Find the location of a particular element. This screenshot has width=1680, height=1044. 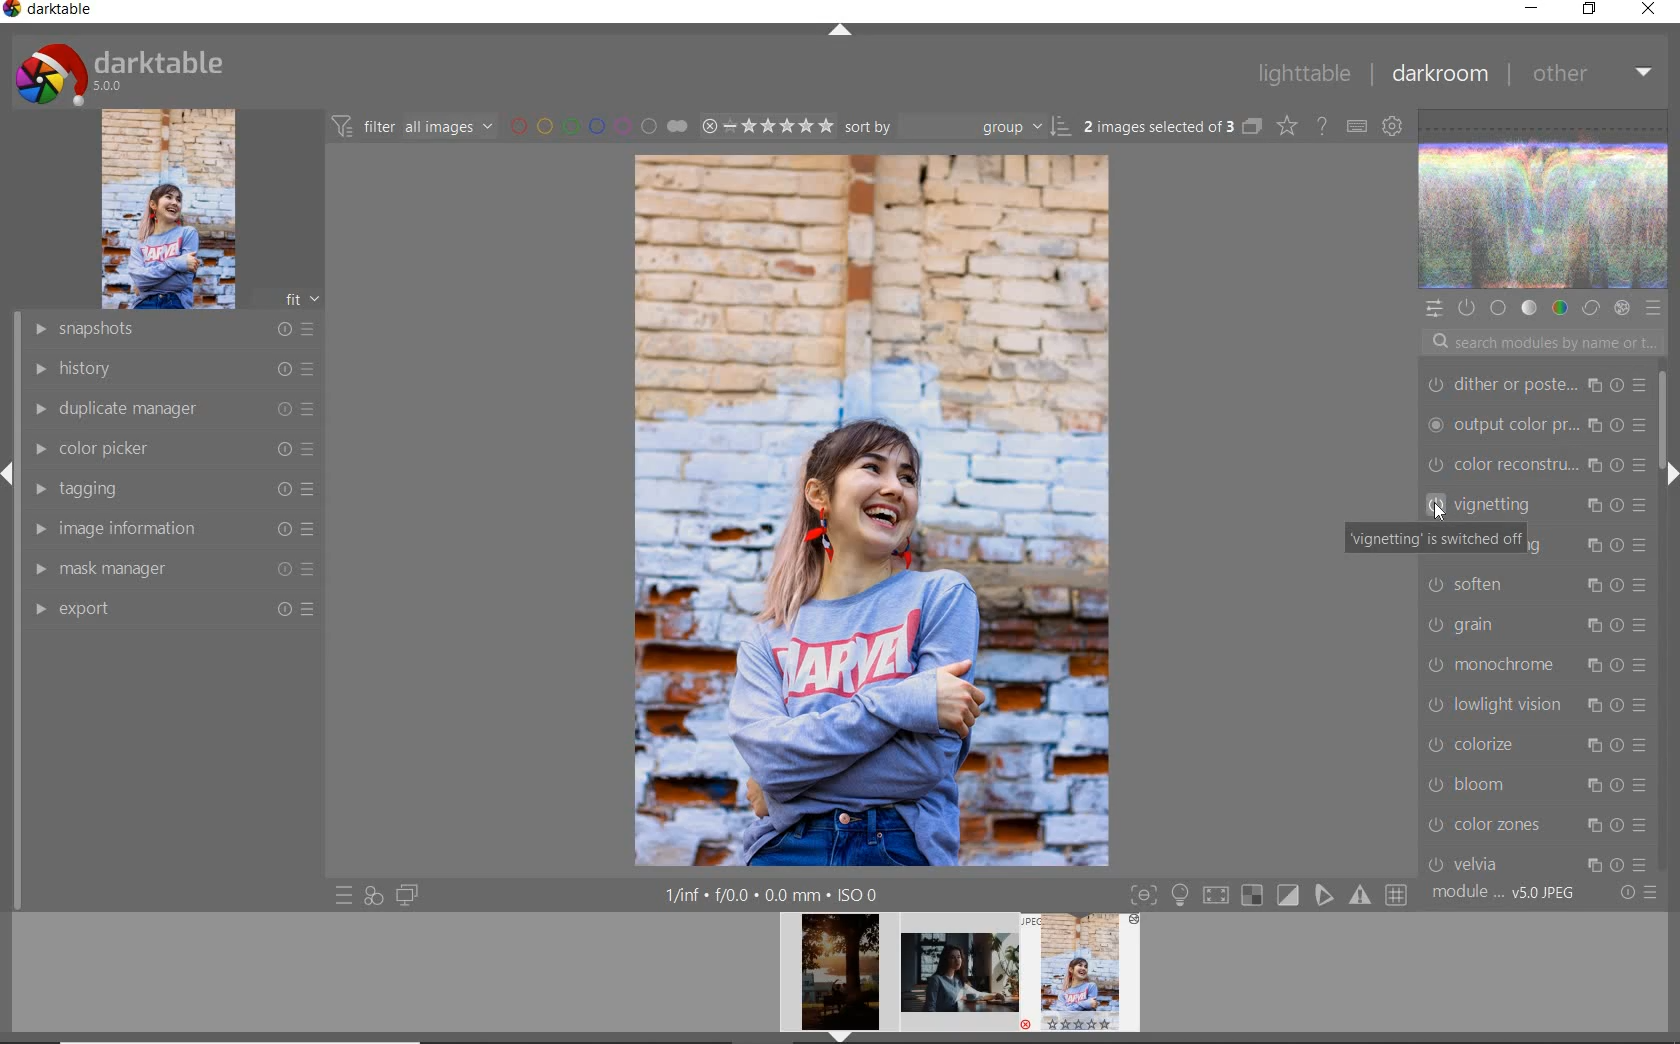

liquify is located at coordinates (1535, 581).